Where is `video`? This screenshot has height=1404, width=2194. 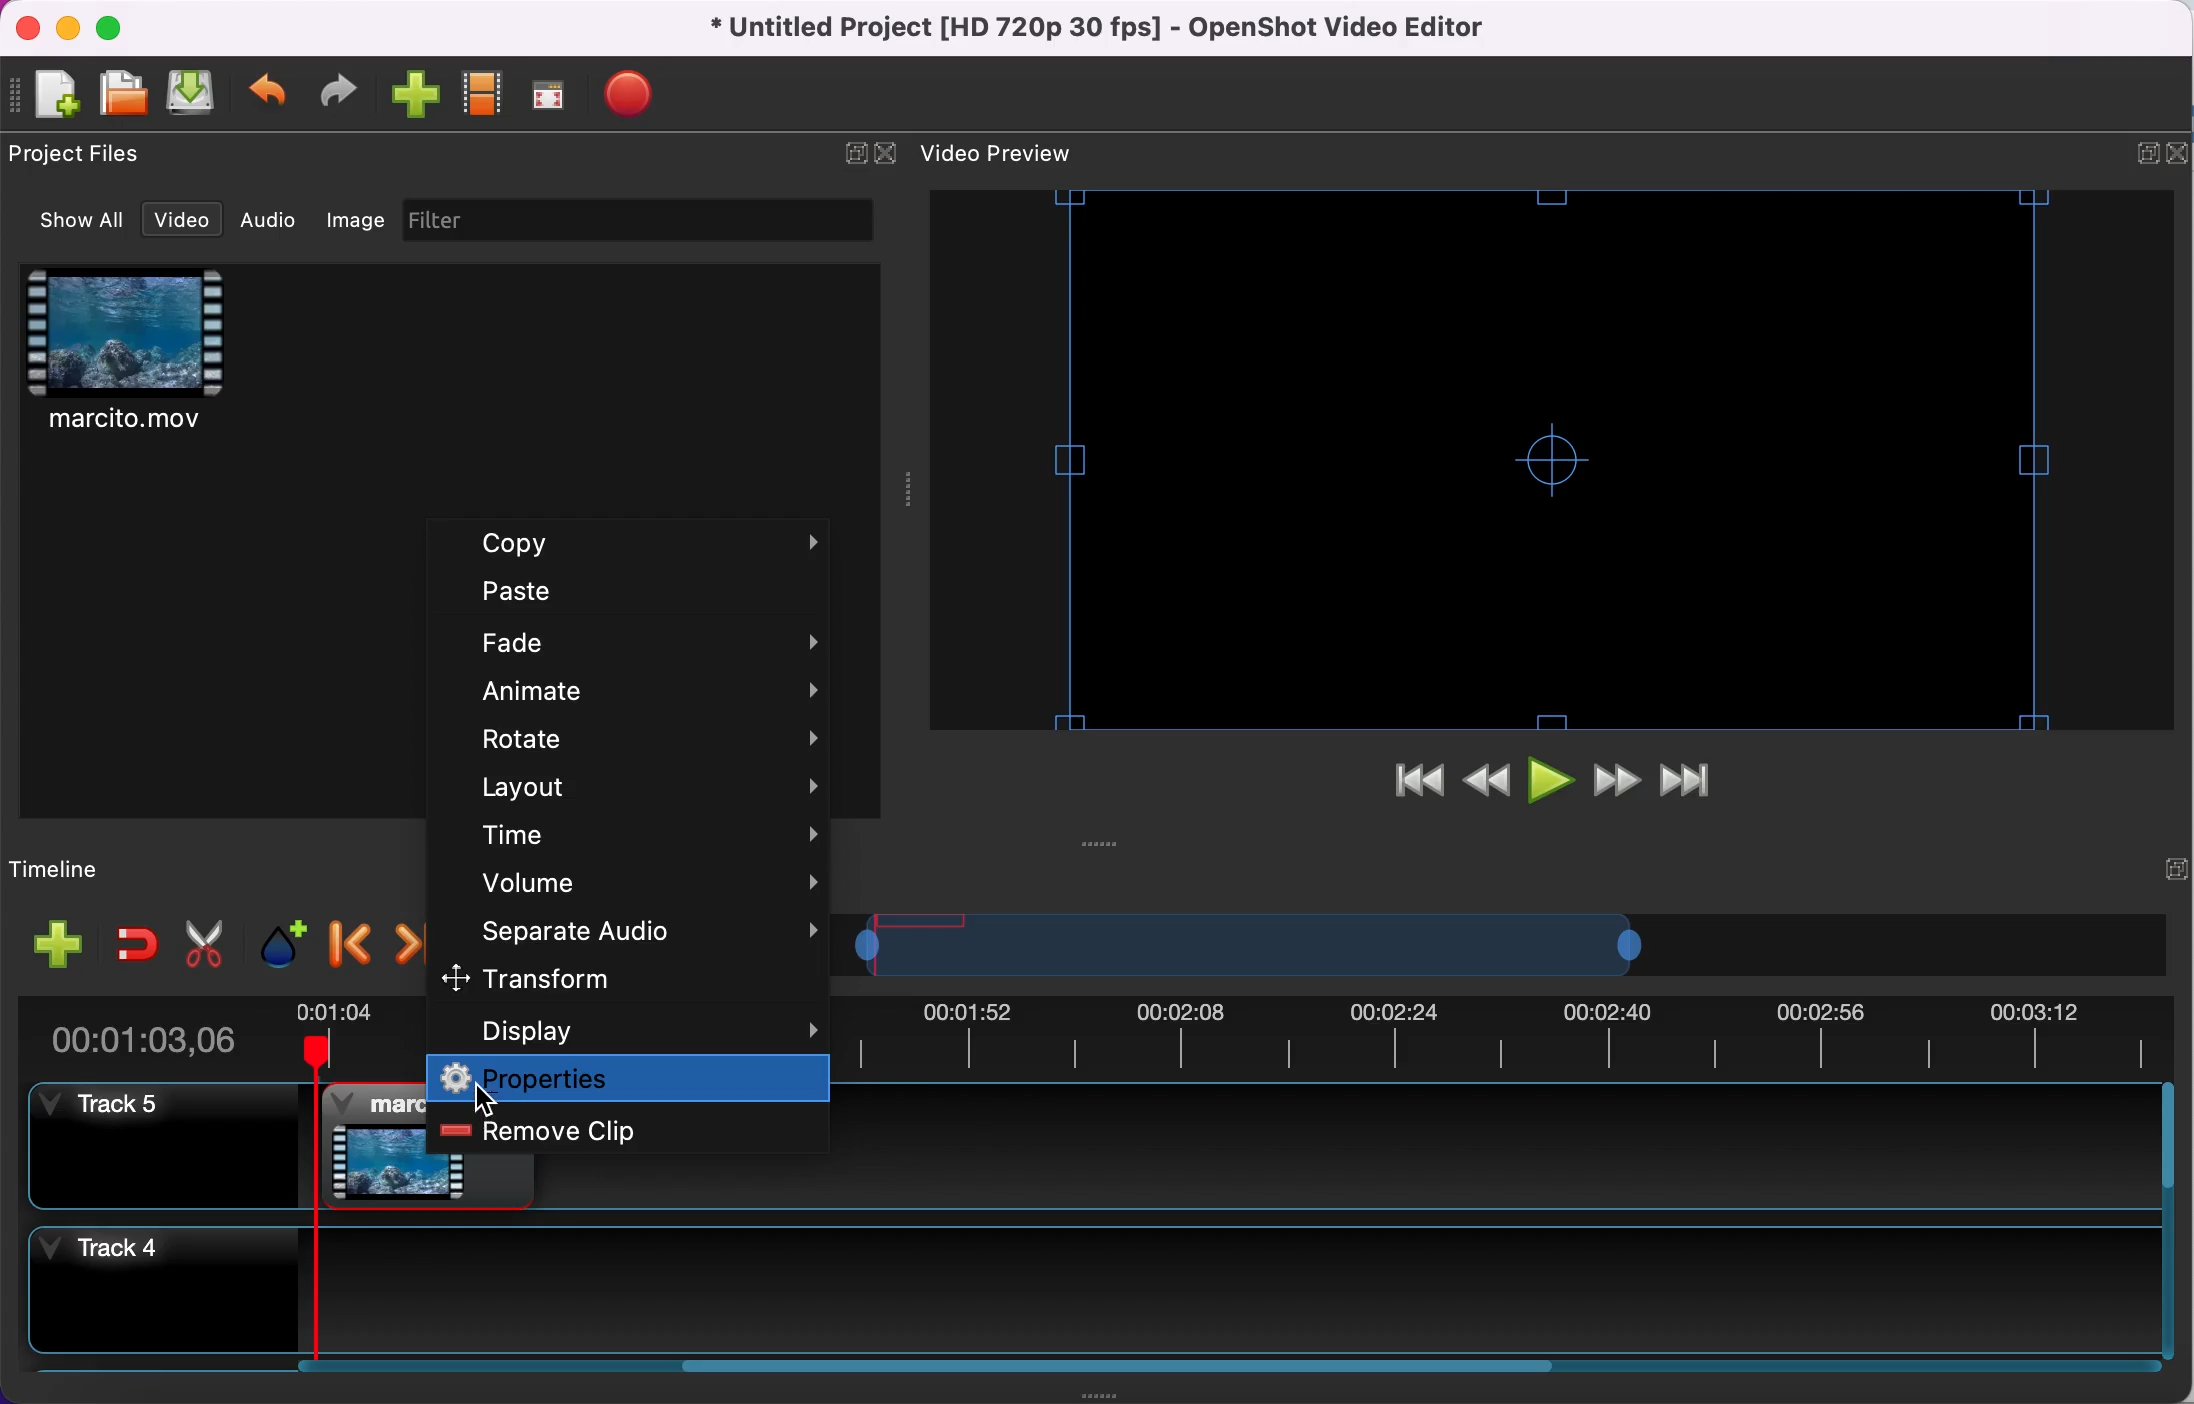 video is located at coordinates (182, 221).